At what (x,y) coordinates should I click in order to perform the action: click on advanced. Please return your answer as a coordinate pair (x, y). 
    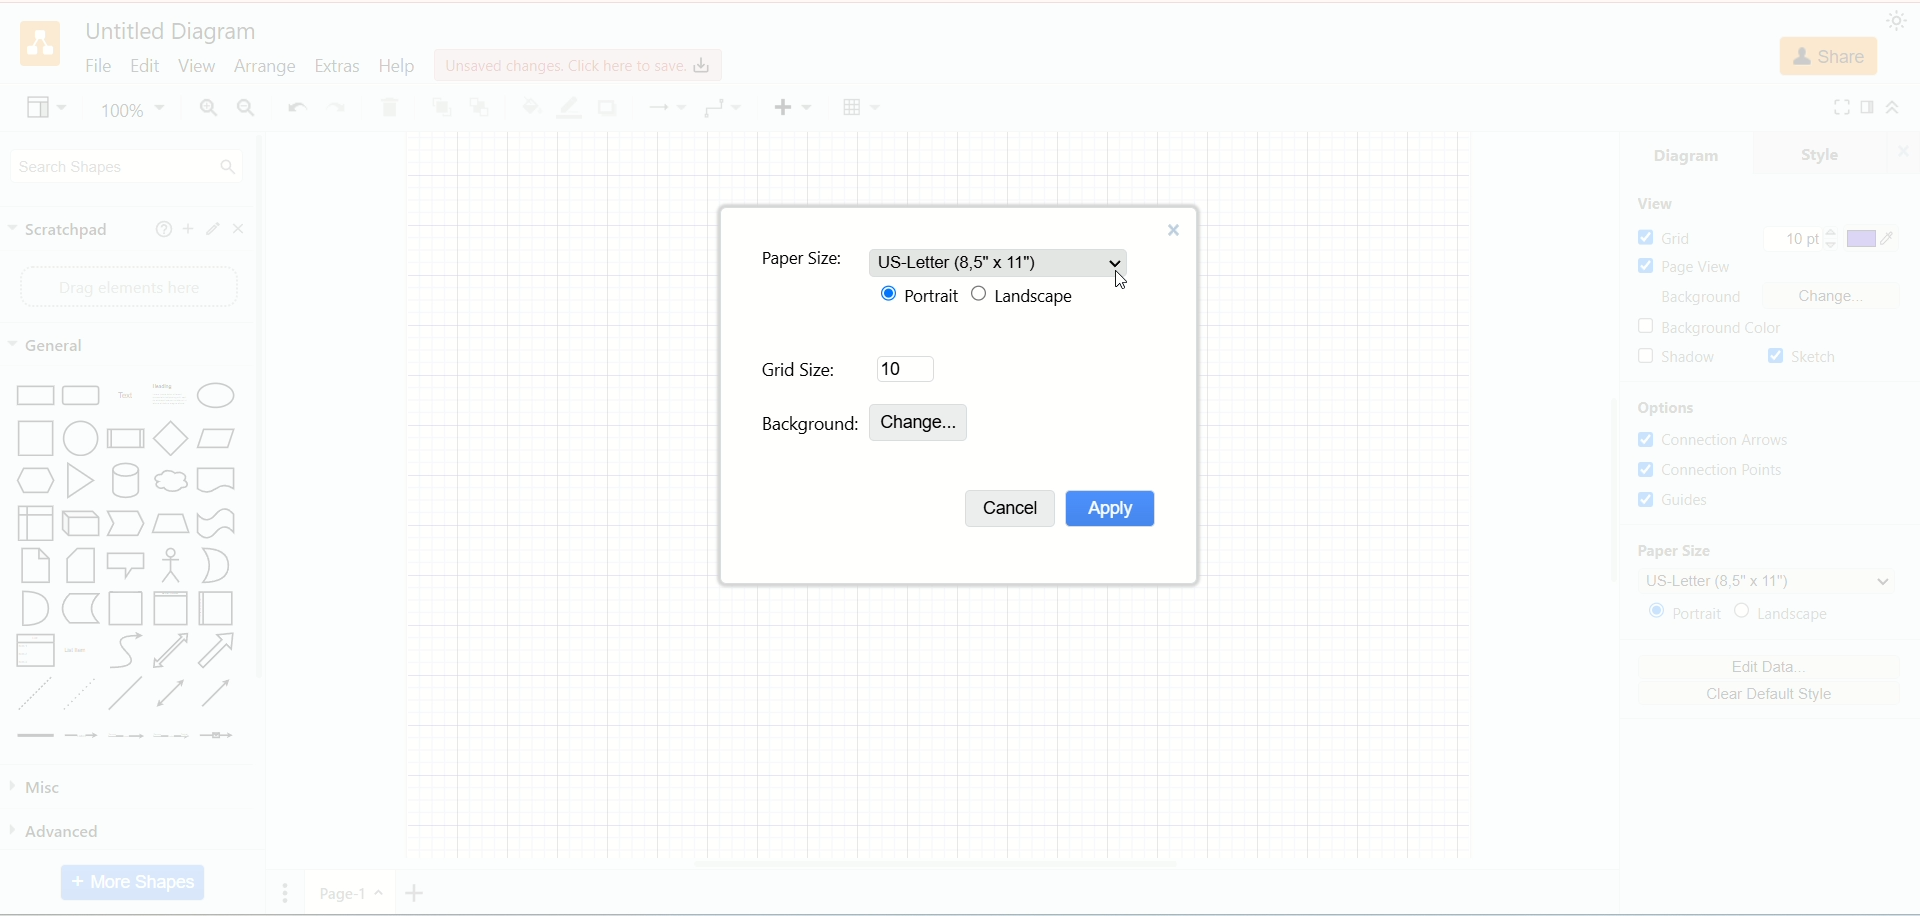
    Looking at the image, I should click on (121, 831).